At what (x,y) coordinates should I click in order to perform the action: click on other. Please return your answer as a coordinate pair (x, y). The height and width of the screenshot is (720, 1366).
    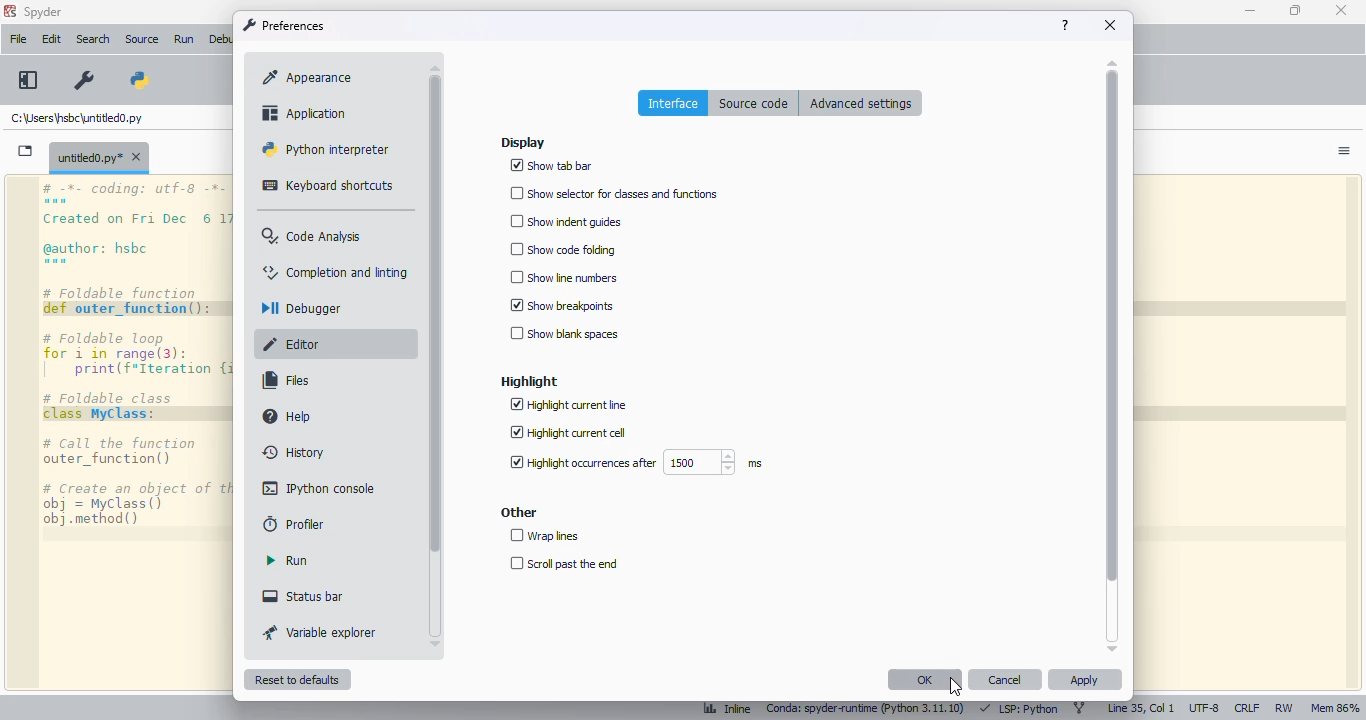
    Looking at the image, I should click on (519, 512).